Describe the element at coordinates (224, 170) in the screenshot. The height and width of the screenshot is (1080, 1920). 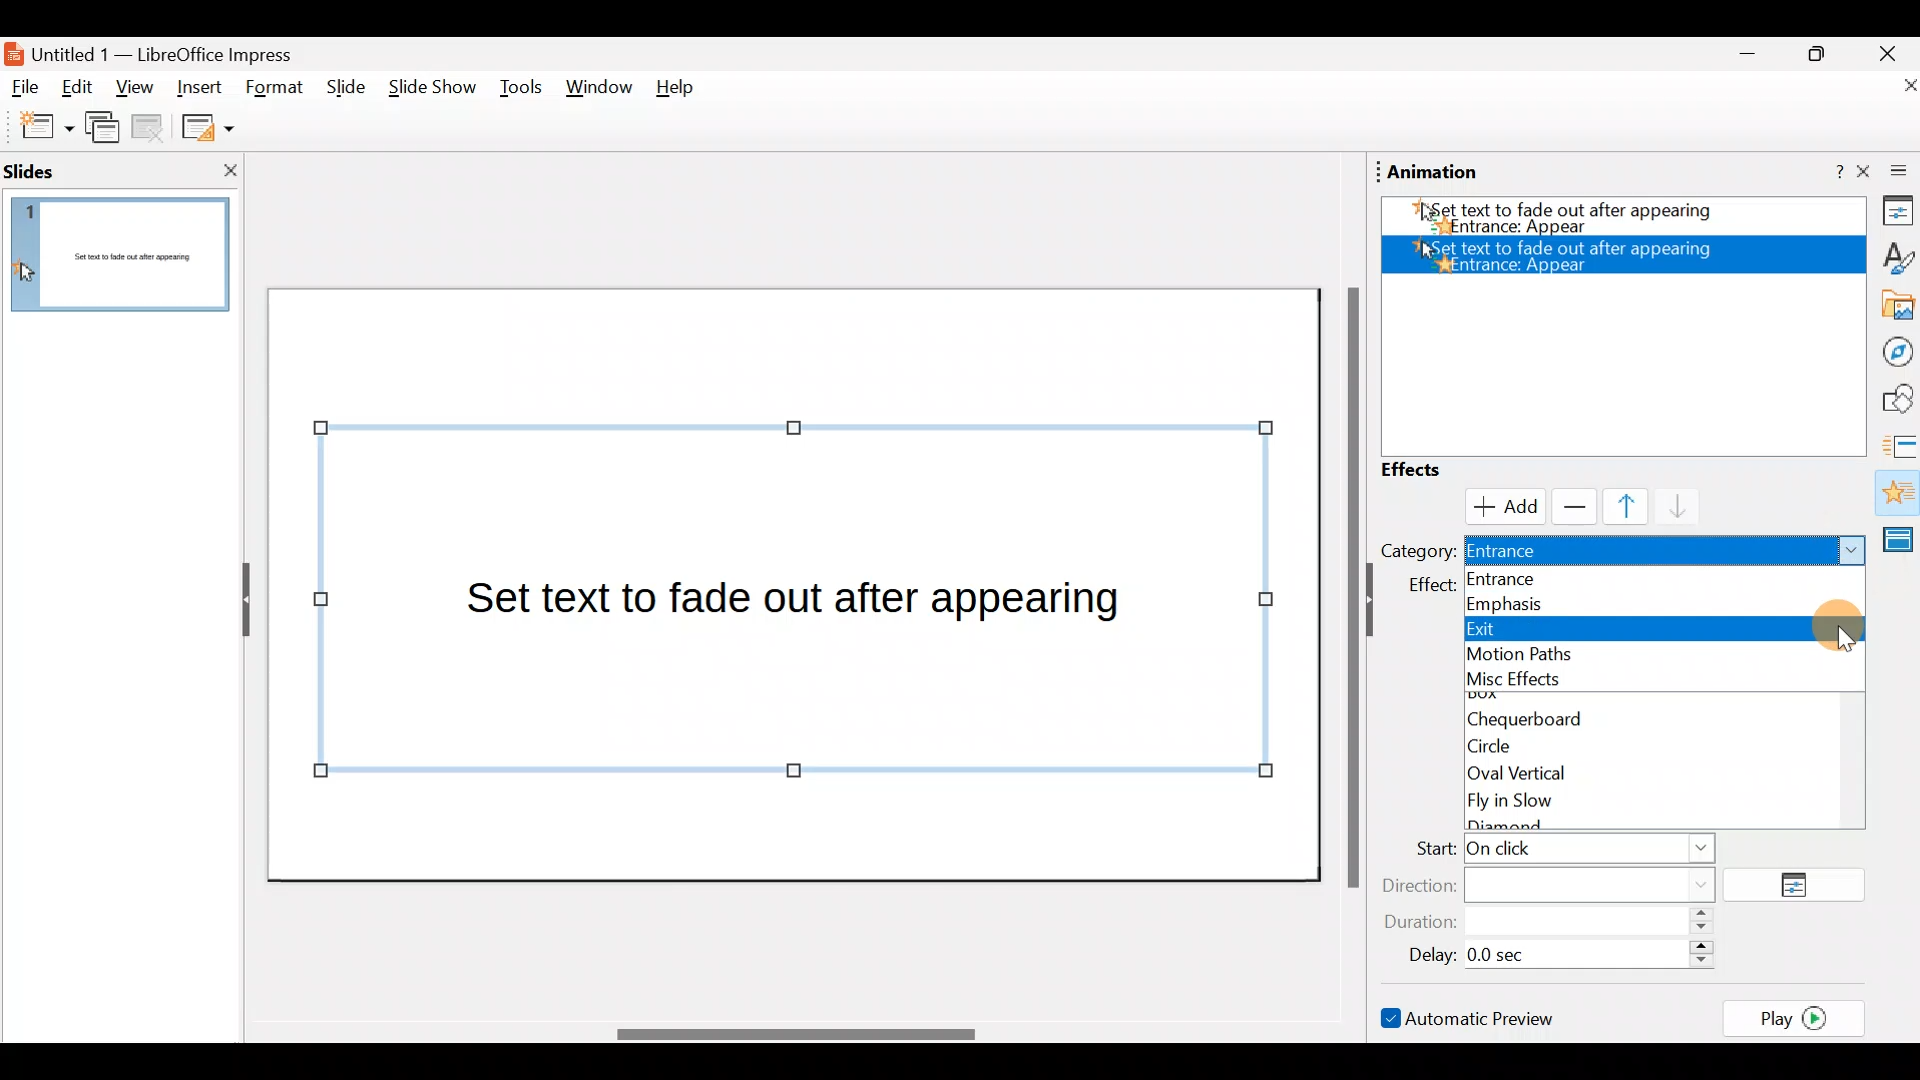
I see `Close slide pane` at that location.